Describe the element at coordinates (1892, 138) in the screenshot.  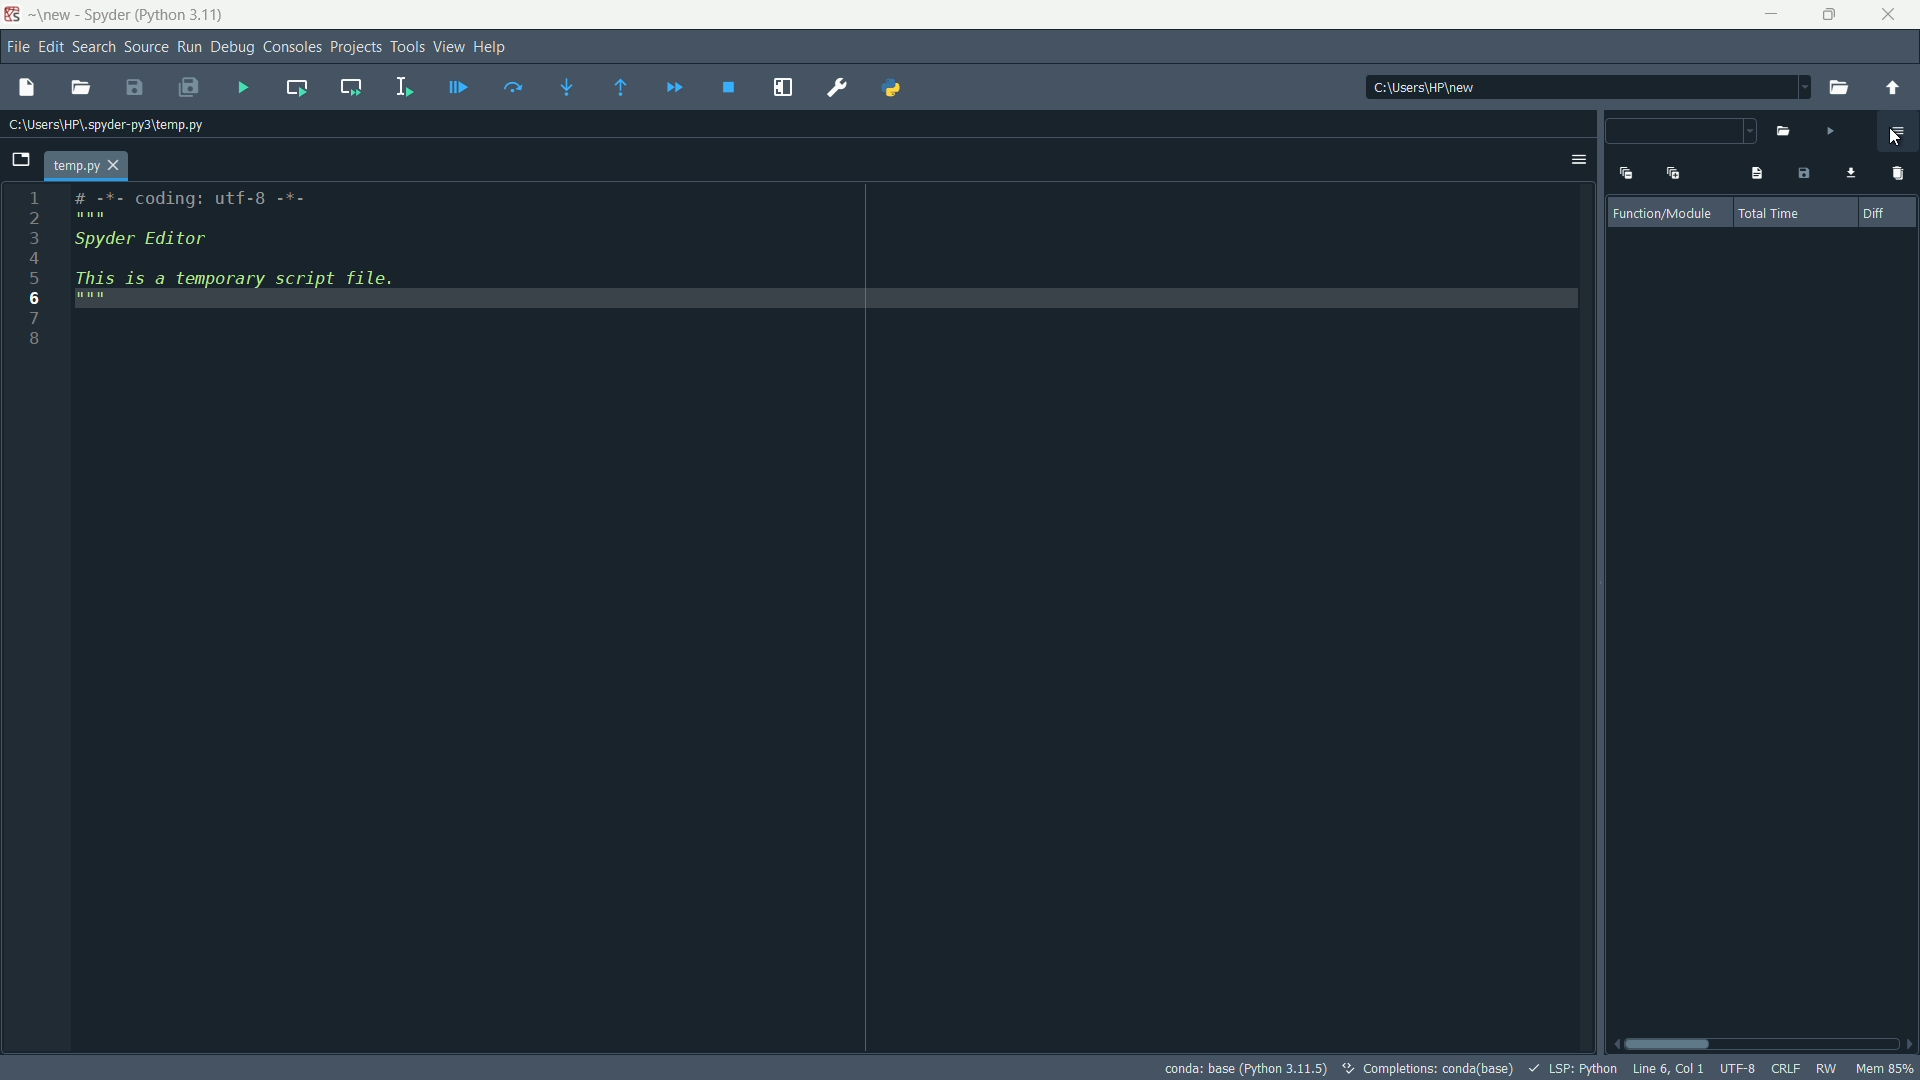
I see `cursor` at that location.